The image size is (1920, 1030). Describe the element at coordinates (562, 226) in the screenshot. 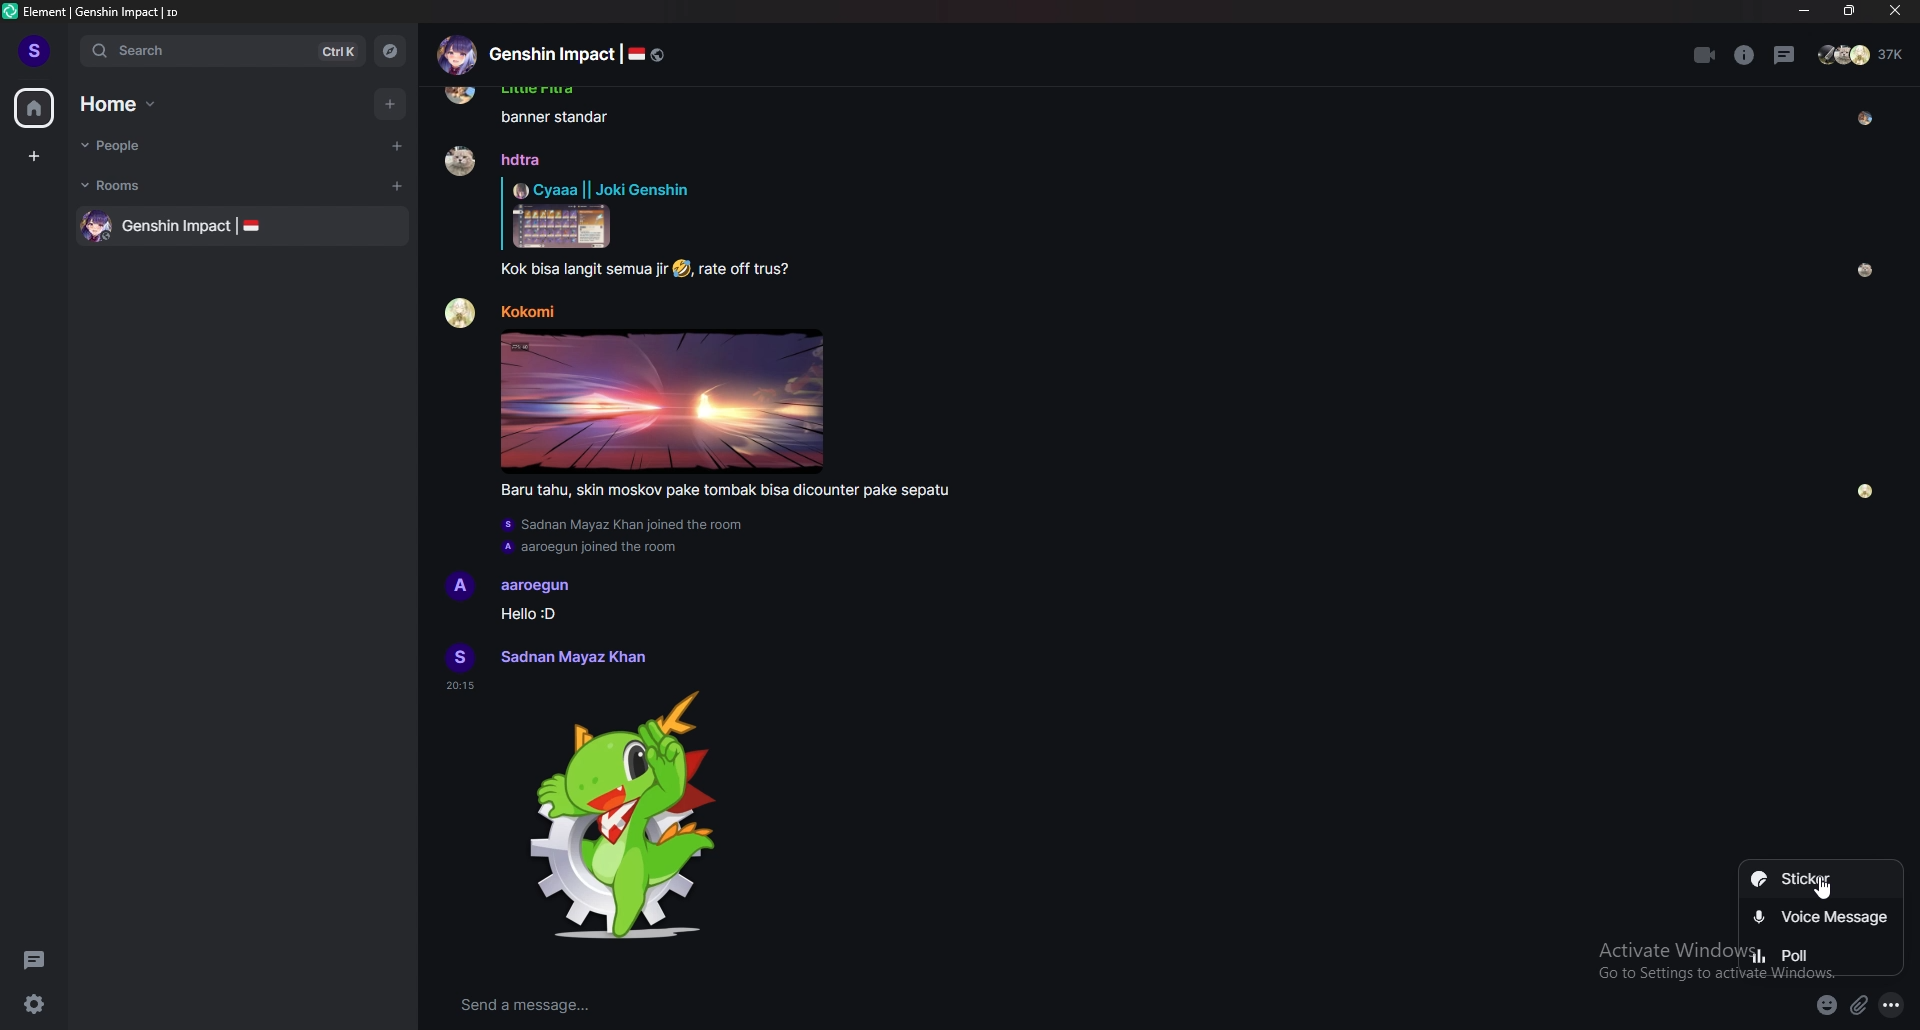

I see `Image` at that location.